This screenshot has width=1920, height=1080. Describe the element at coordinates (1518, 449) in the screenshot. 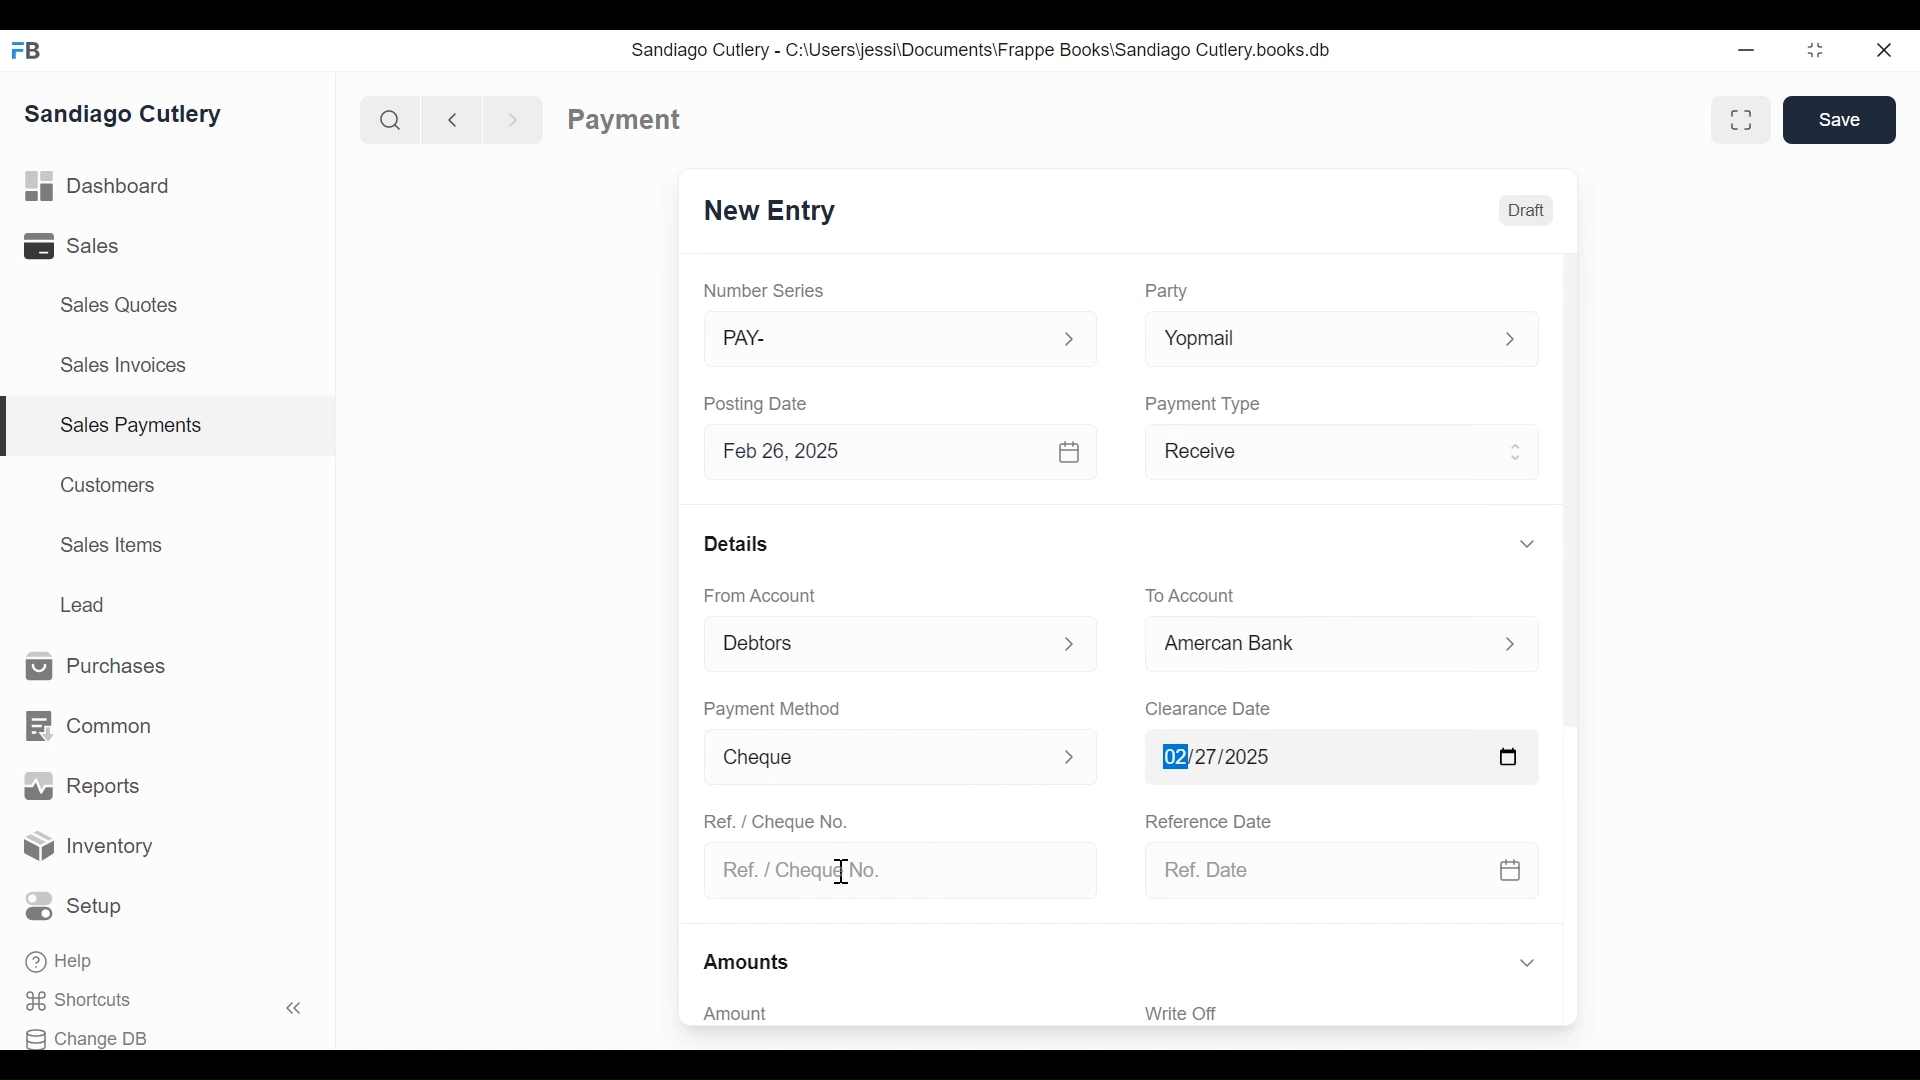

I see `Expand` at that location.